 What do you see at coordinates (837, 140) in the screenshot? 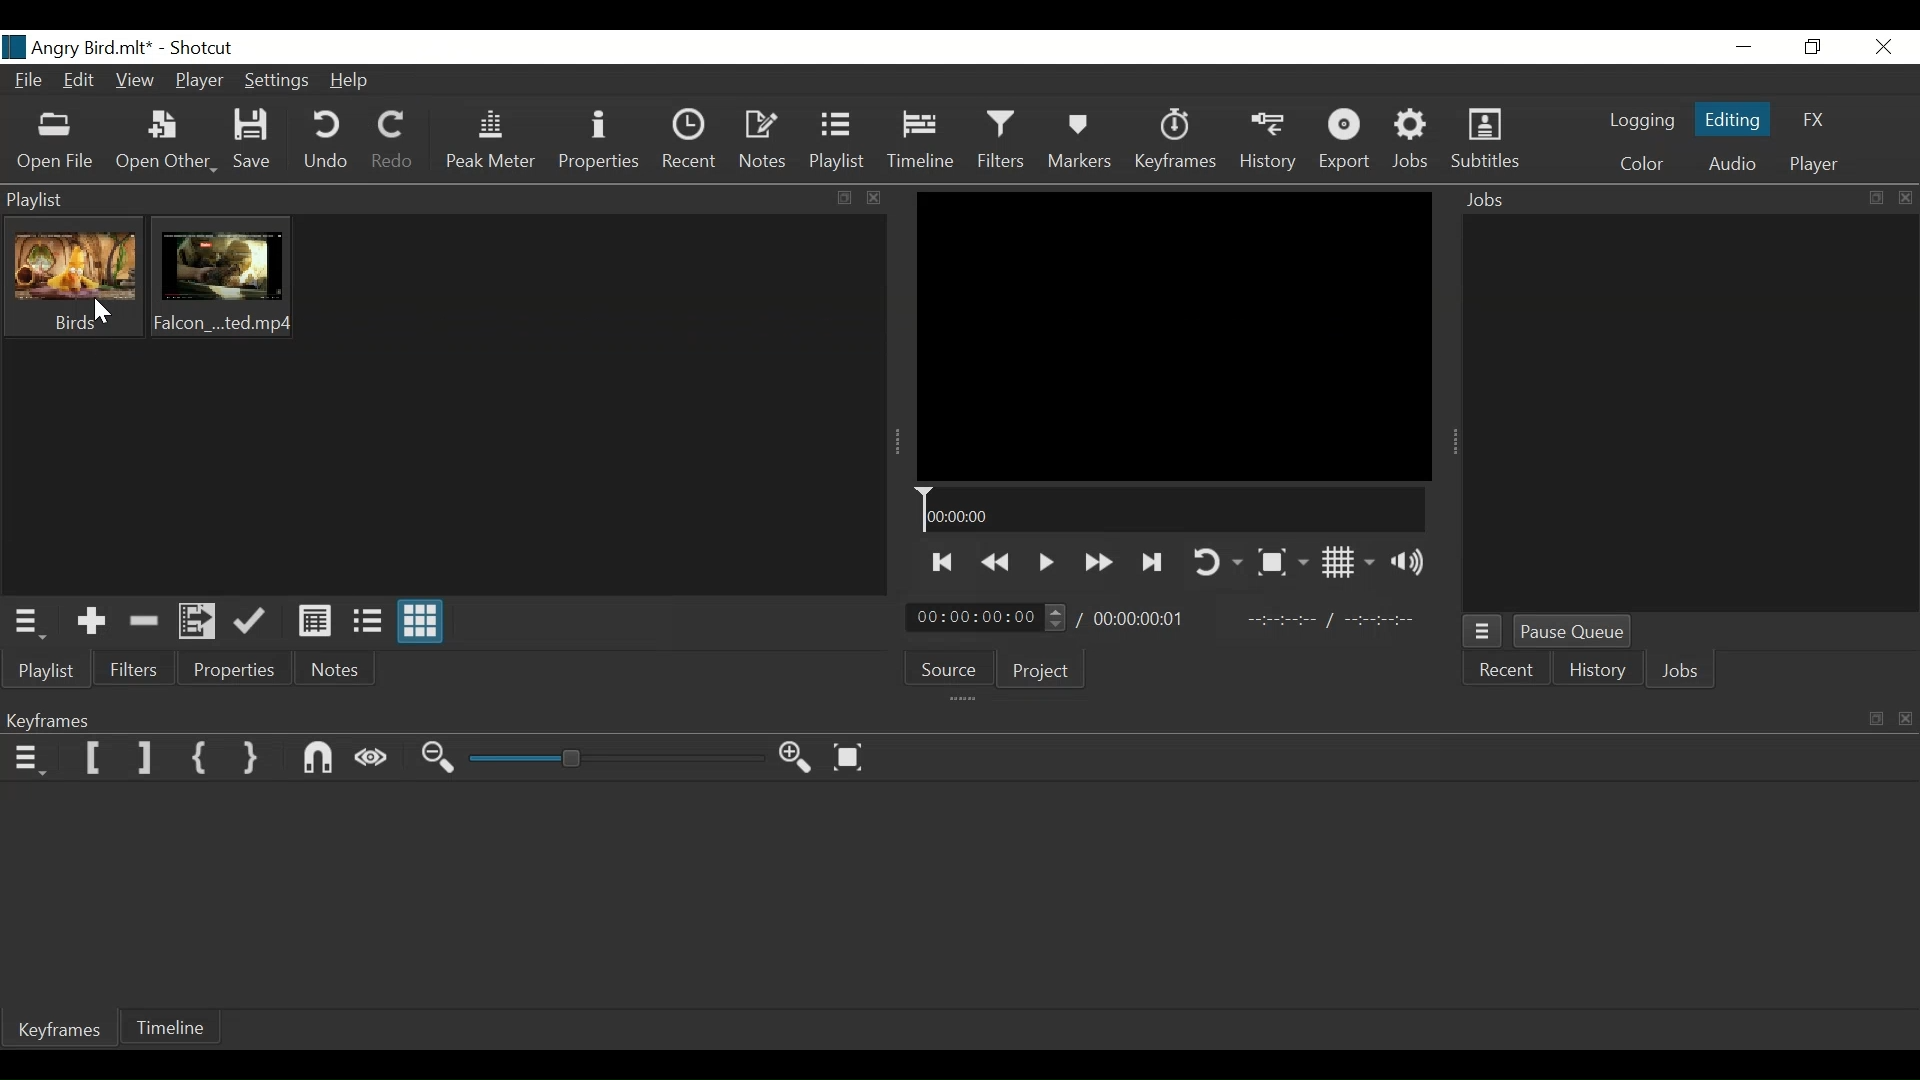
I see `Playlist` at bounding box center [837, 140].